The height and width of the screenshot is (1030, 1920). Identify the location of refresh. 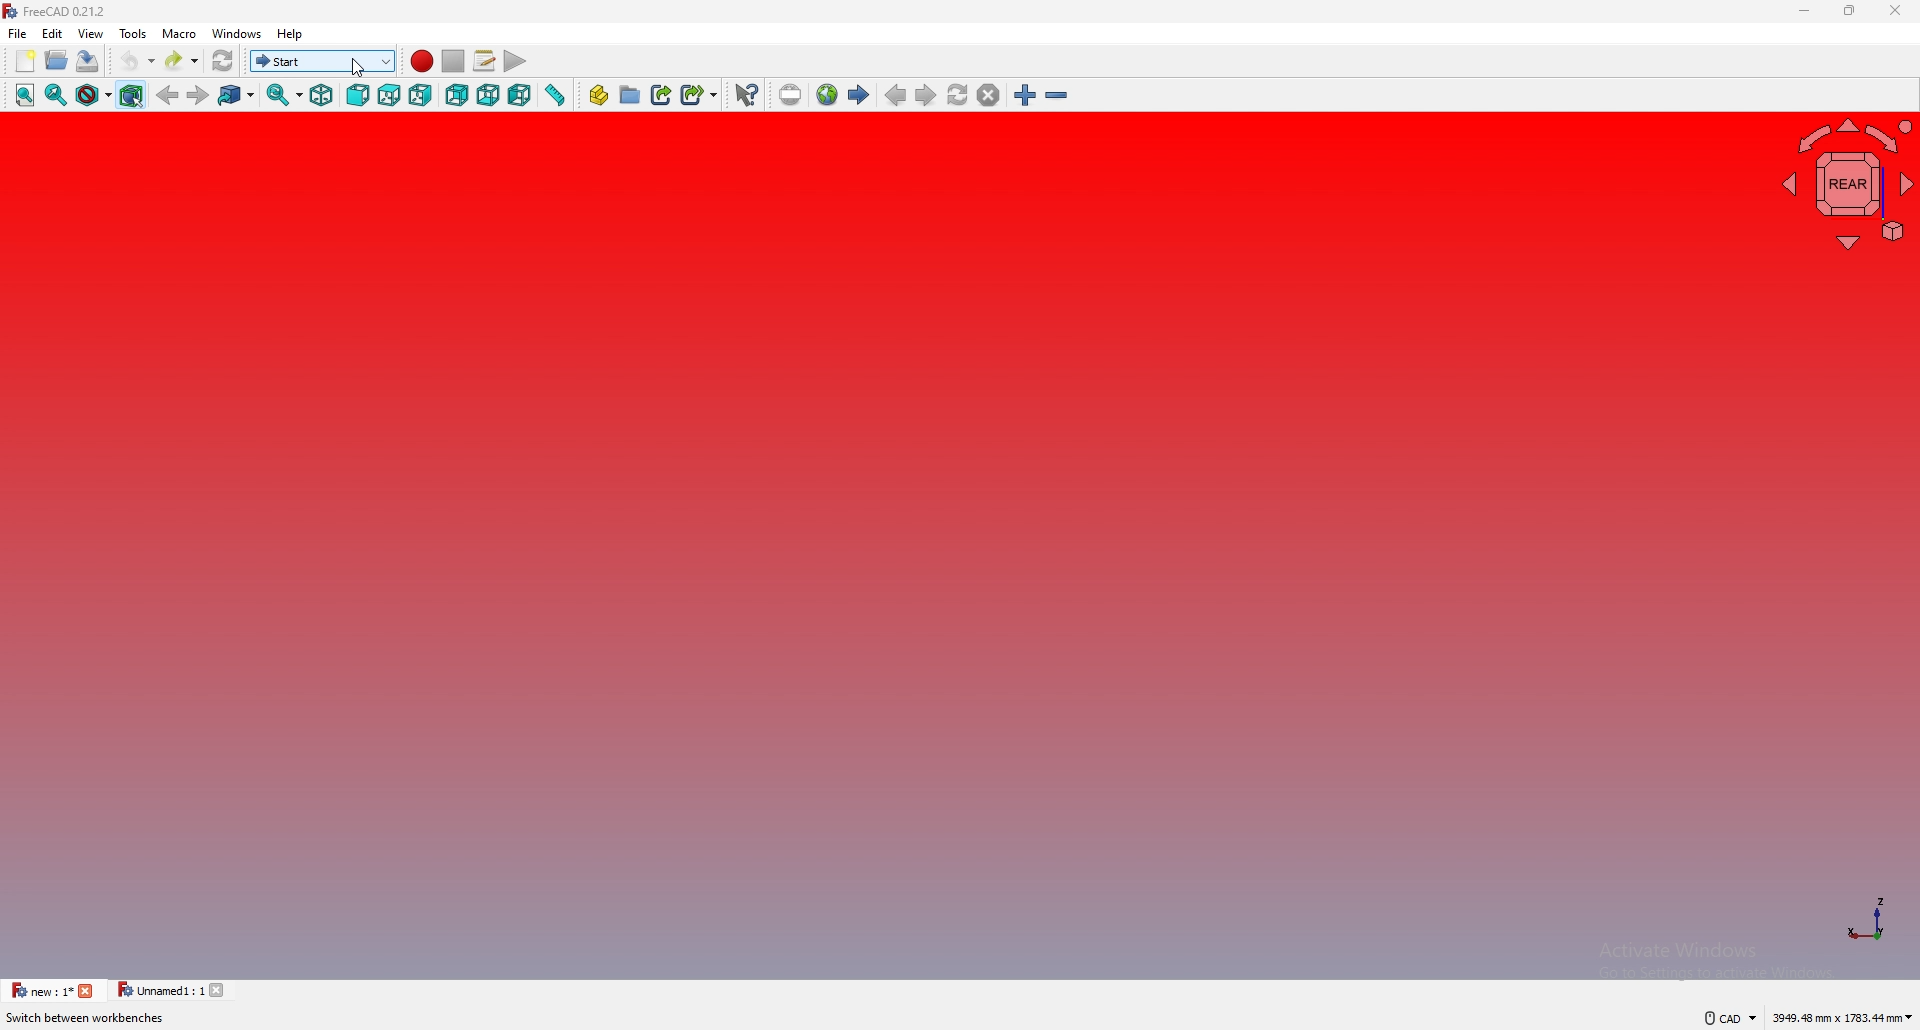
(224, 61).